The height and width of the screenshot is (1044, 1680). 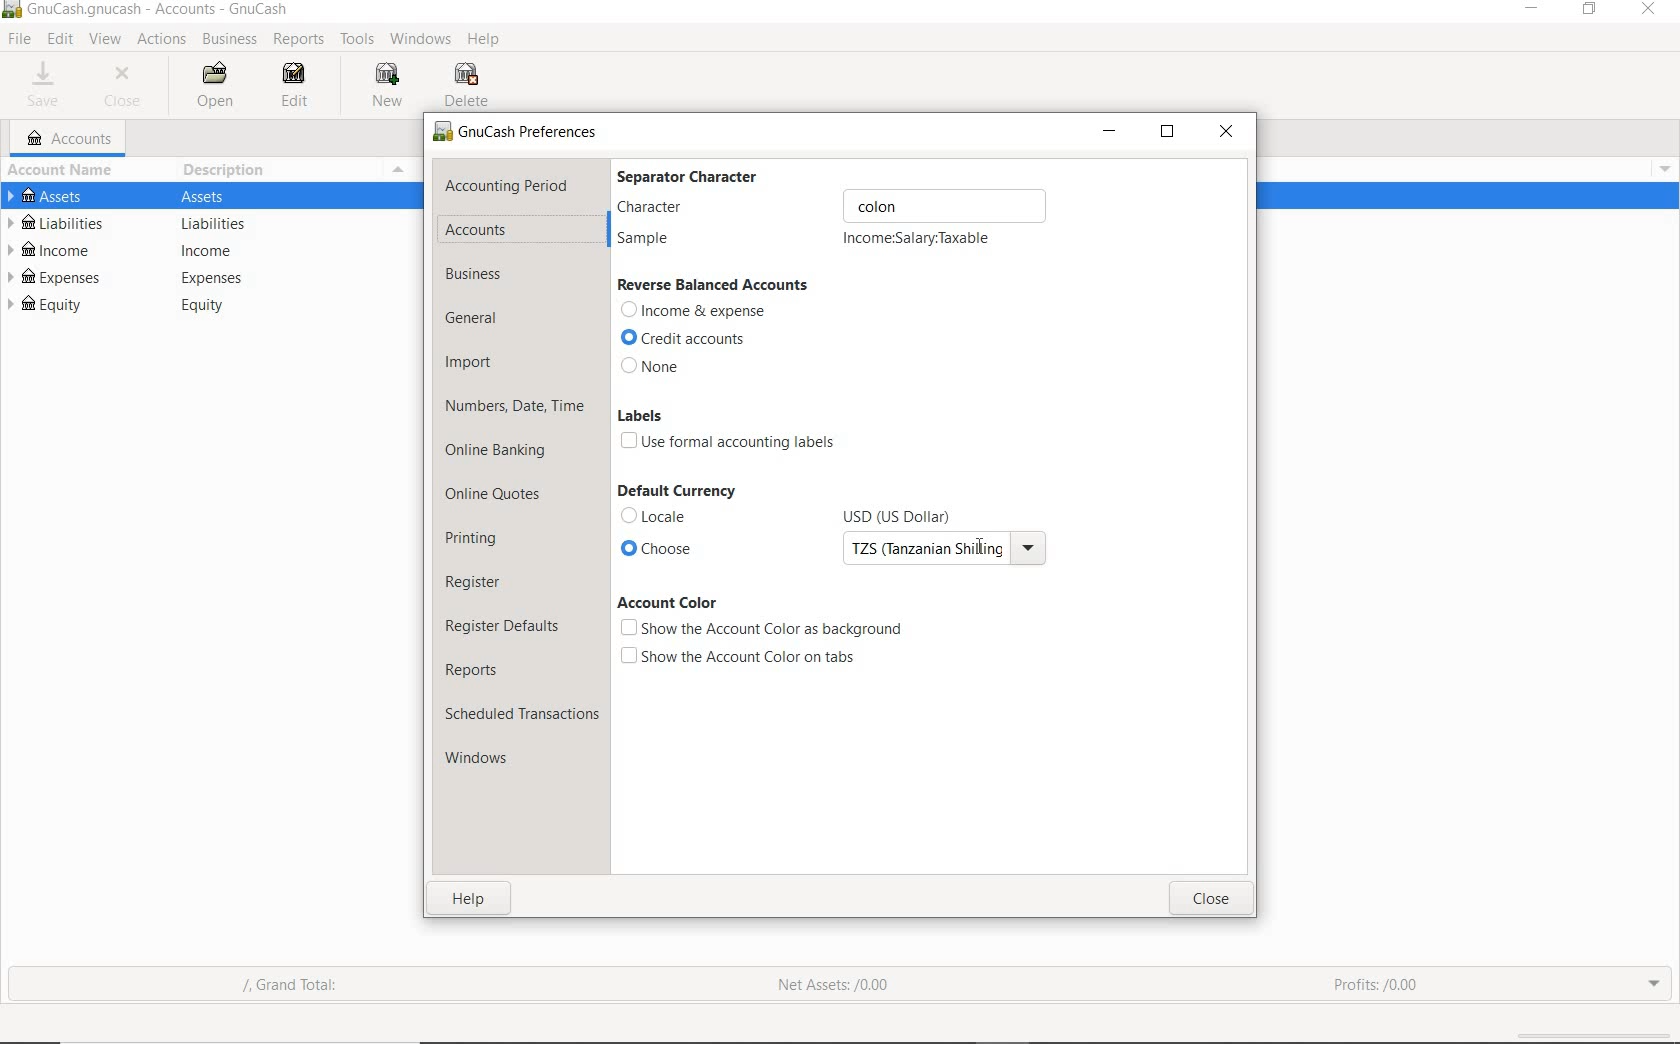 What do you see at coordinates (659, 516) in the screenshot?
I see `locale` at bounding box center [659, 516].